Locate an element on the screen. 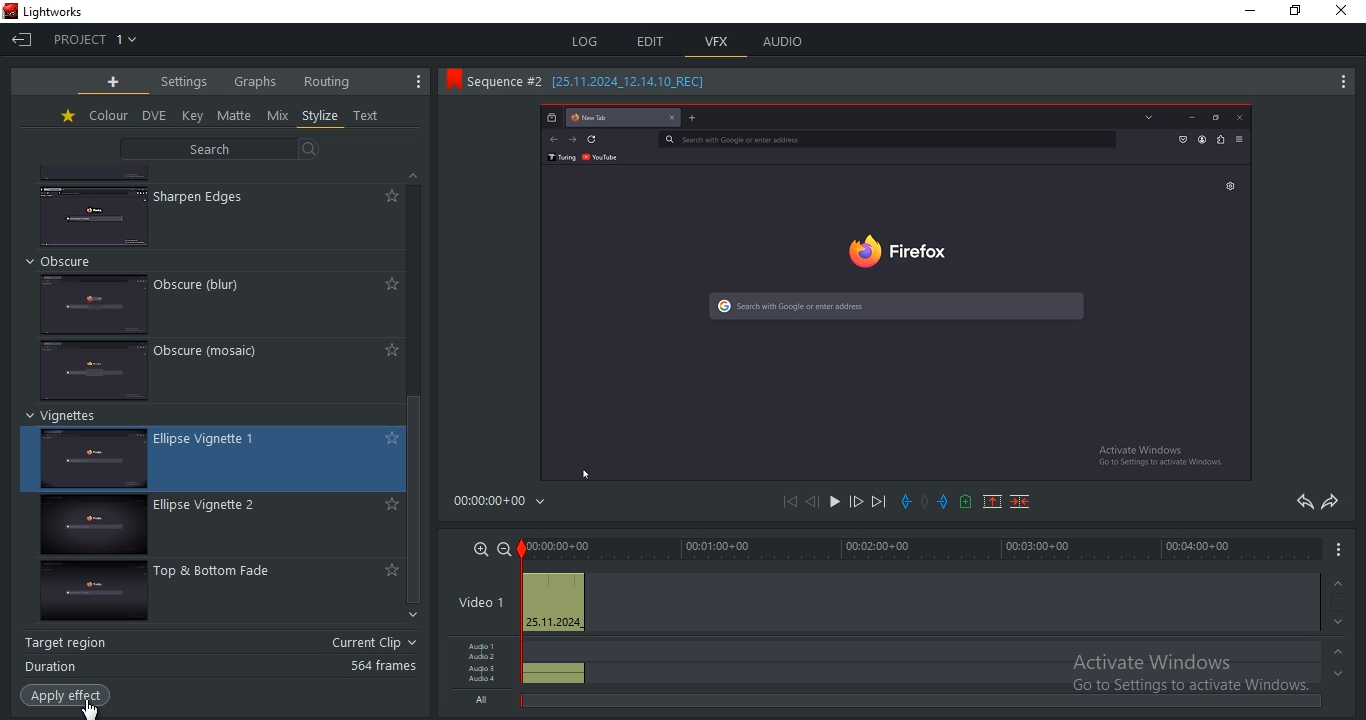 Image resolution: width=1366 pixels, height=720 pixels. Activate Windows
Go to Settings to activate Windows is located at coordinates (1196, 678).